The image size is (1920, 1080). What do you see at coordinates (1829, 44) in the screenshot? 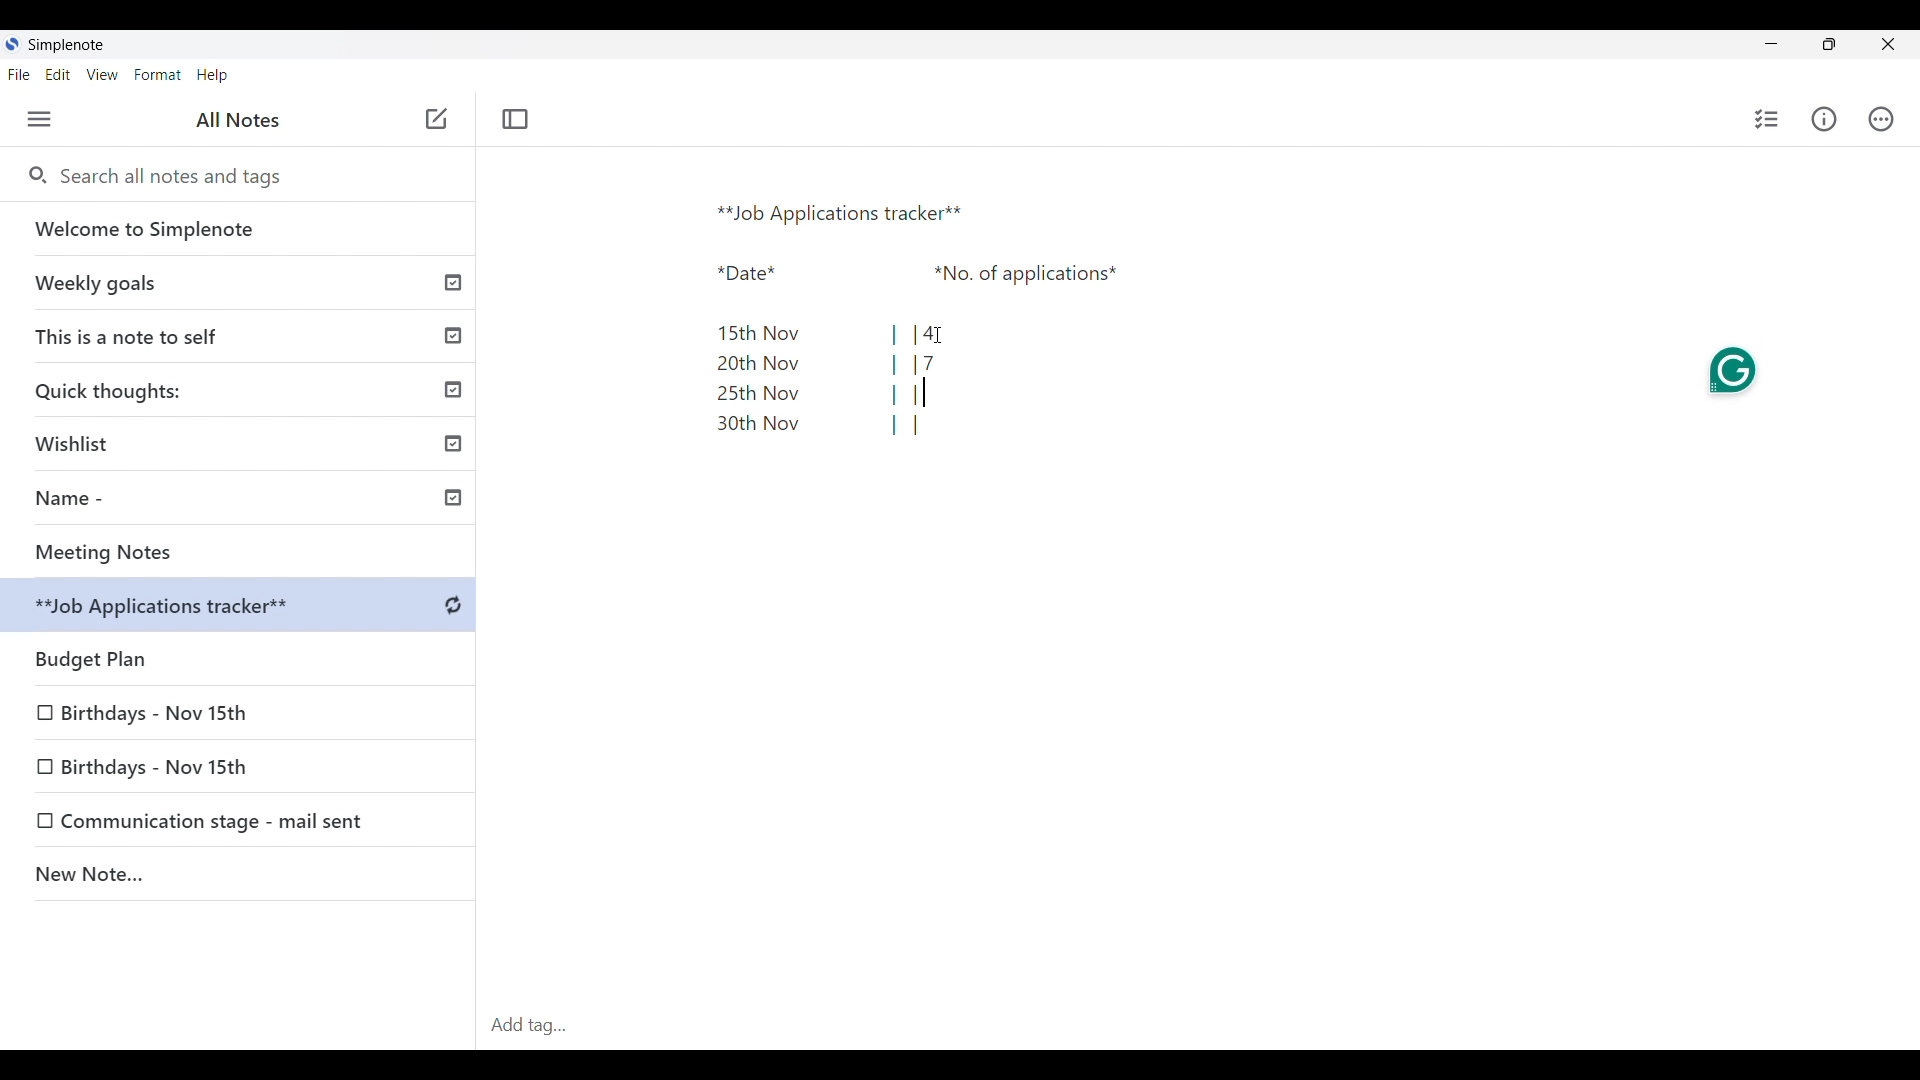
I see `Maximize` at bounding box center [1829, 44].